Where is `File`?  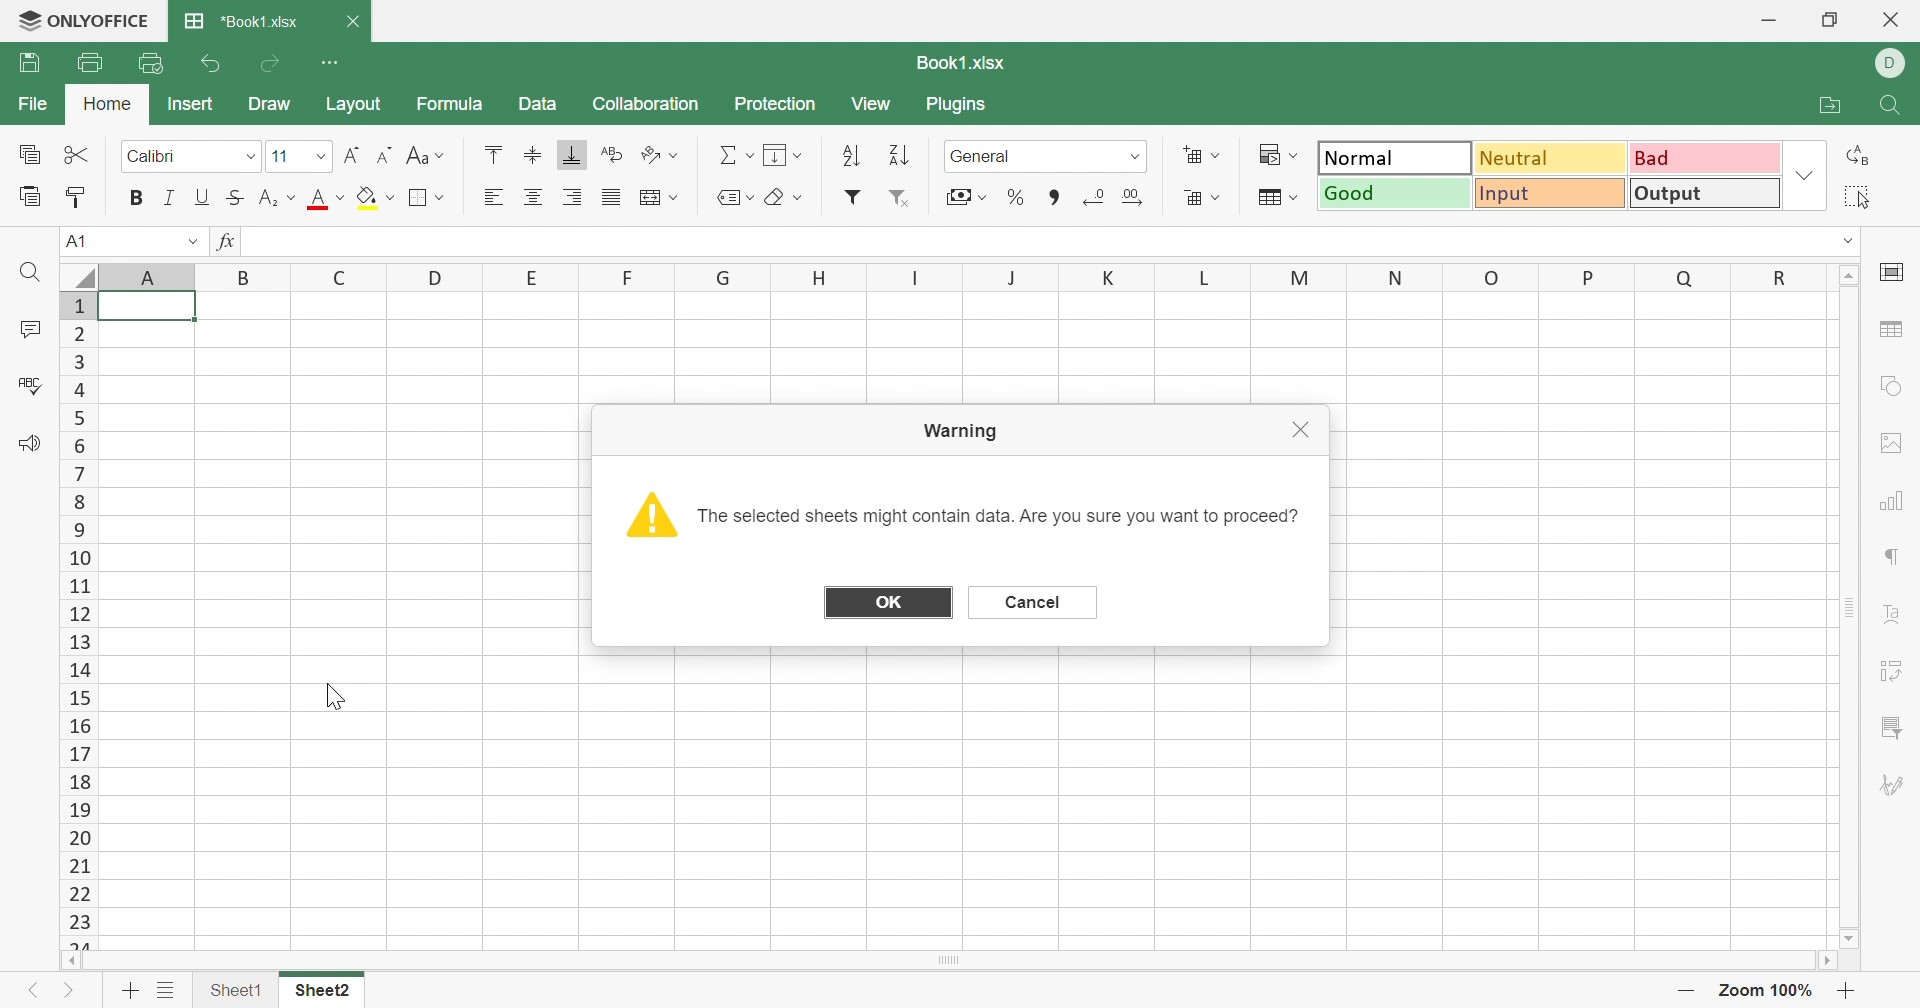 File is located at coordinates (30, 63).